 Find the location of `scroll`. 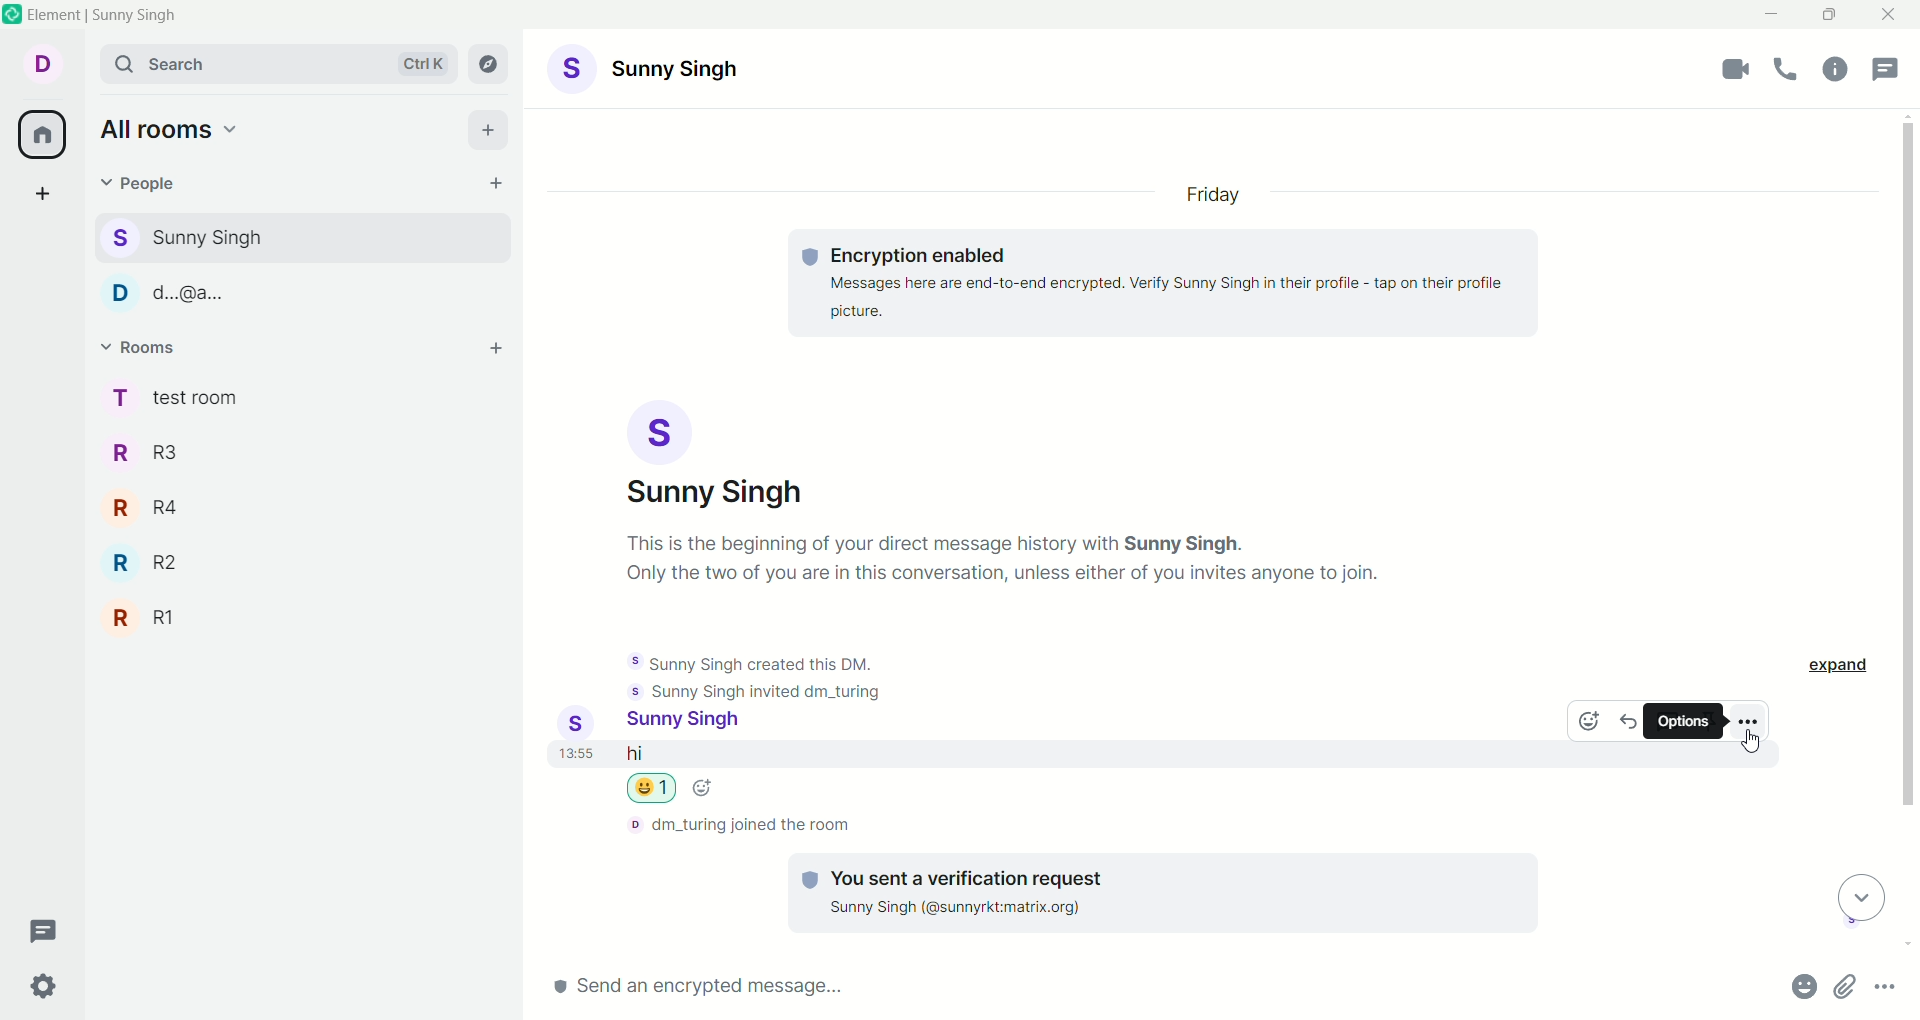

scroll is located at coordinates (1856, 899).